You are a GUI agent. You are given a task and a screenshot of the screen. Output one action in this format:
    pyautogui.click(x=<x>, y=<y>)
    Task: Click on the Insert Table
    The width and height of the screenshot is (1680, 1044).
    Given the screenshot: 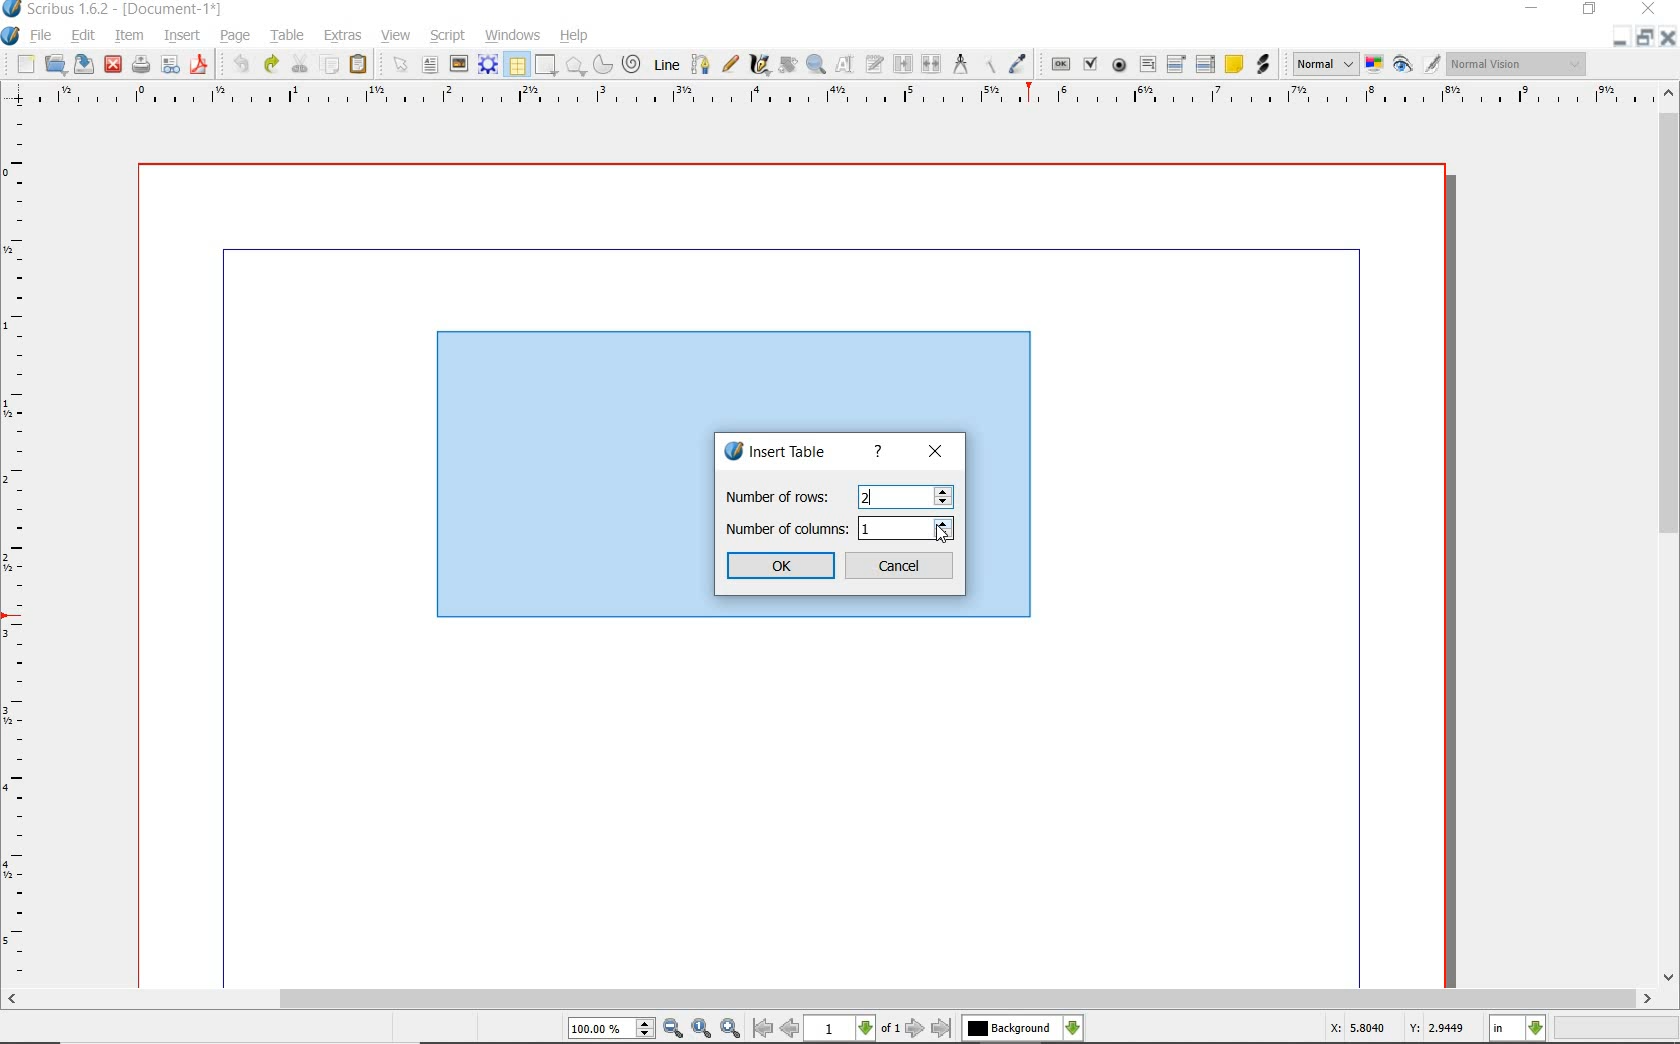 What is the action you would take?
    pyautogui.click(x=782, y=453)
    